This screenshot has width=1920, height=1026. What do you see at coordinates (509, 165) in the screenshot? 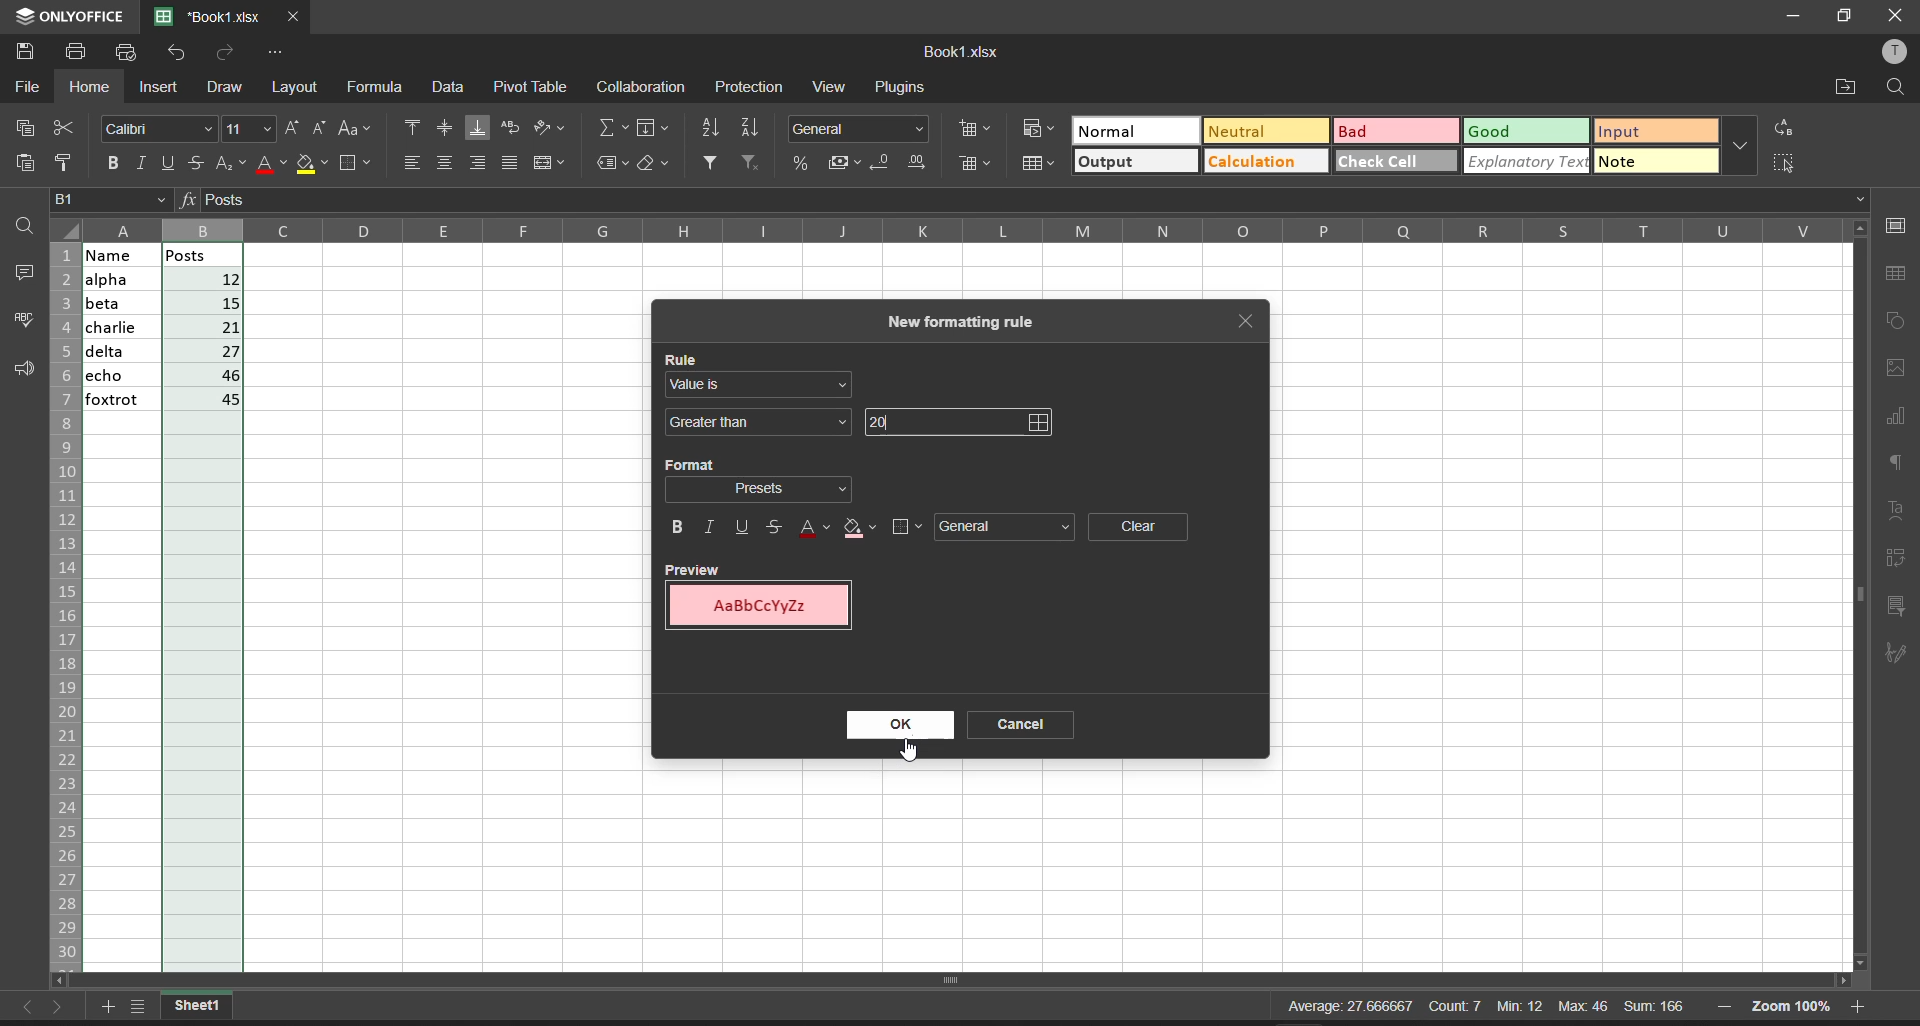
I see `justified` at bounding box center [509, 165].